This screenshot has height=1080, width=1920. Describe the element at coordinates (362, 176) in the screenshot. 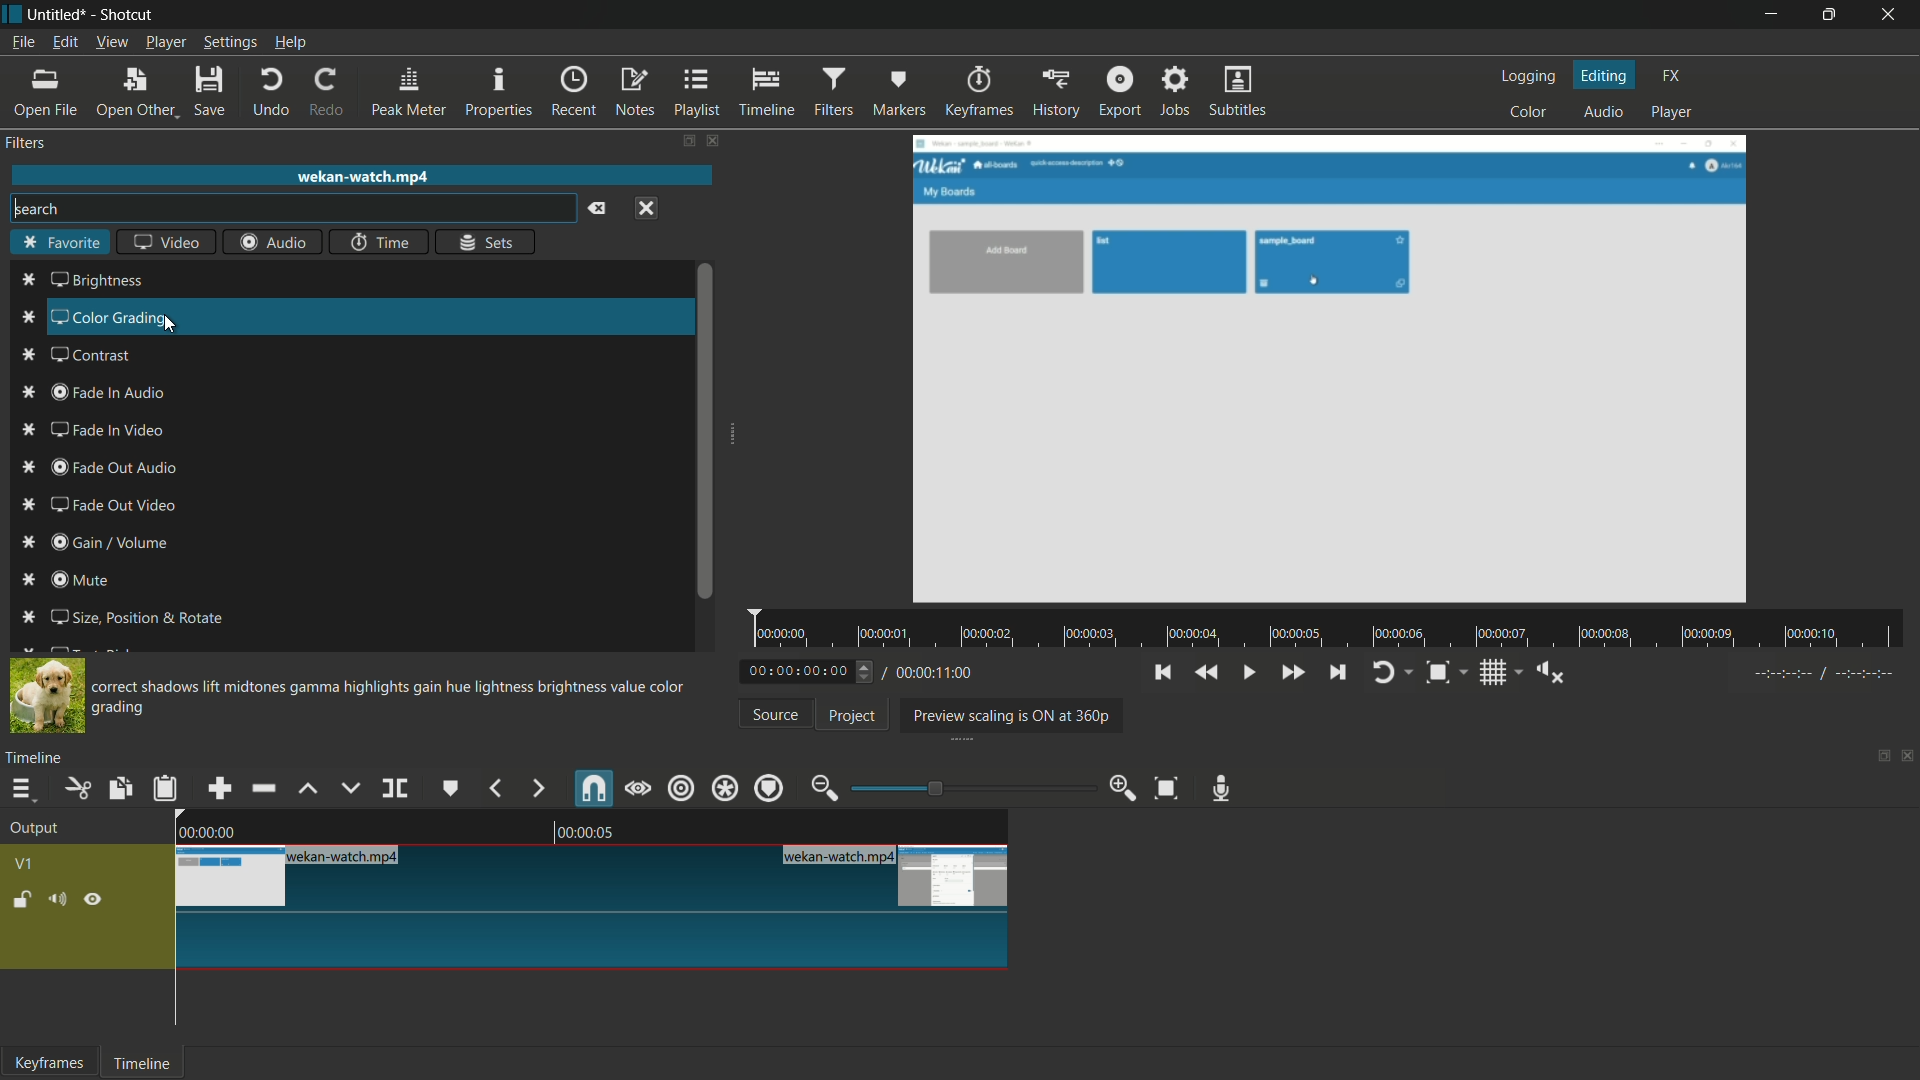

I see `imported file name` at that location.